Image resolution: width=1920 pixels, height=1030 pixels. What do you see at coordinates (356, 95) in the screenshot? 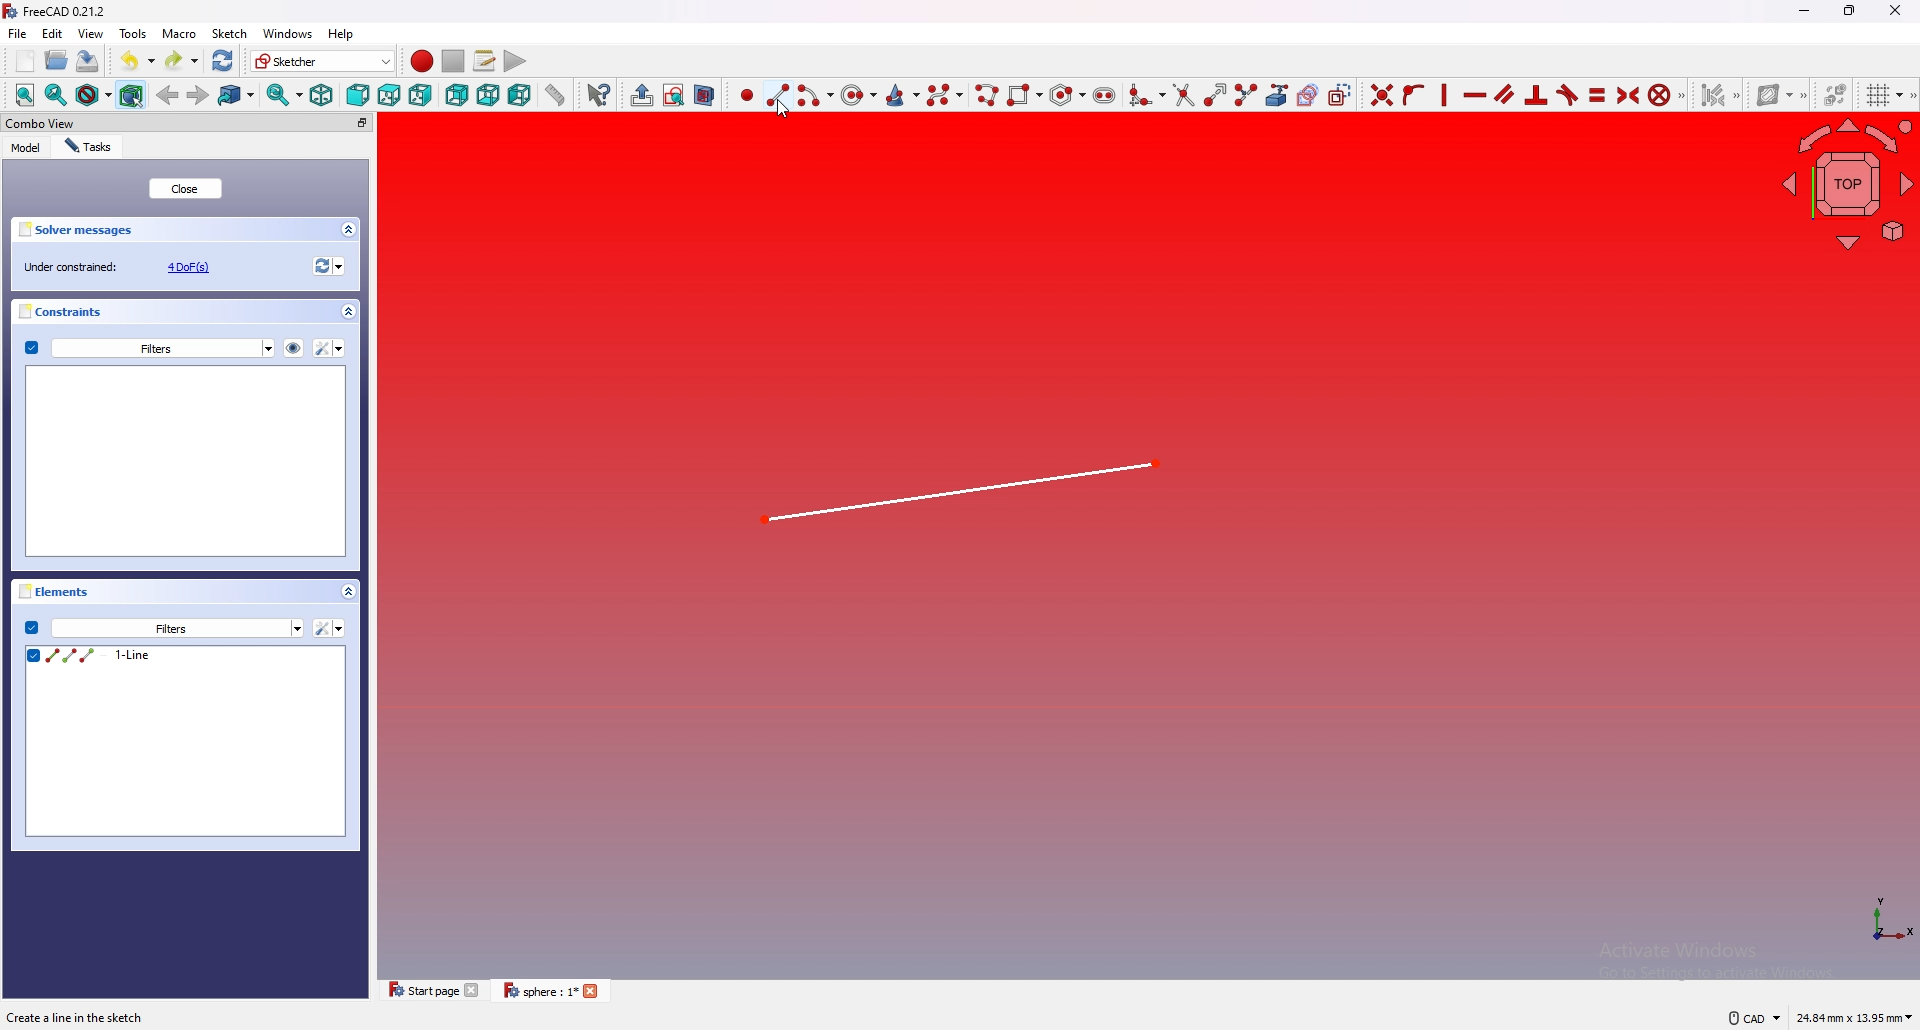
I see `Front` at bounding box center [356, 95].